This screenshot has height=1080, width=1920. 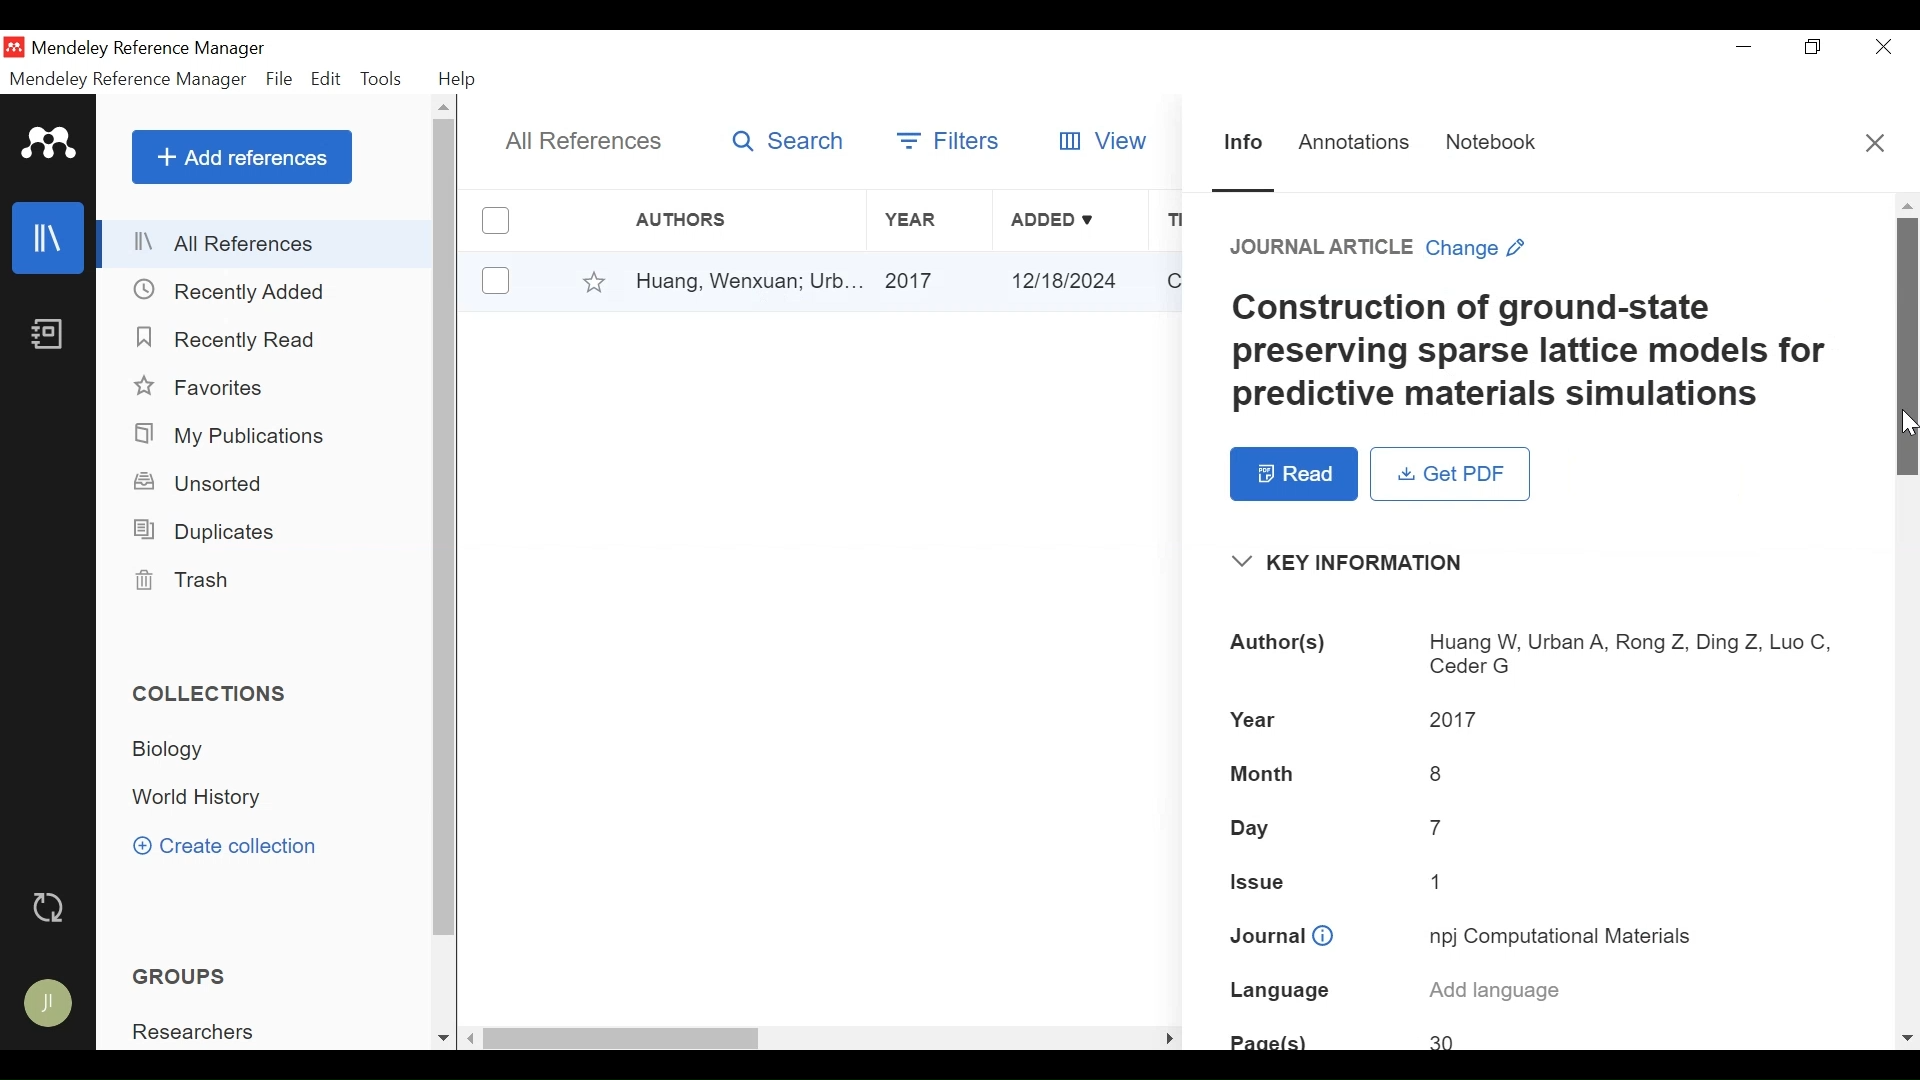 I want to click on Create Collection, so click(x=224, y=845).